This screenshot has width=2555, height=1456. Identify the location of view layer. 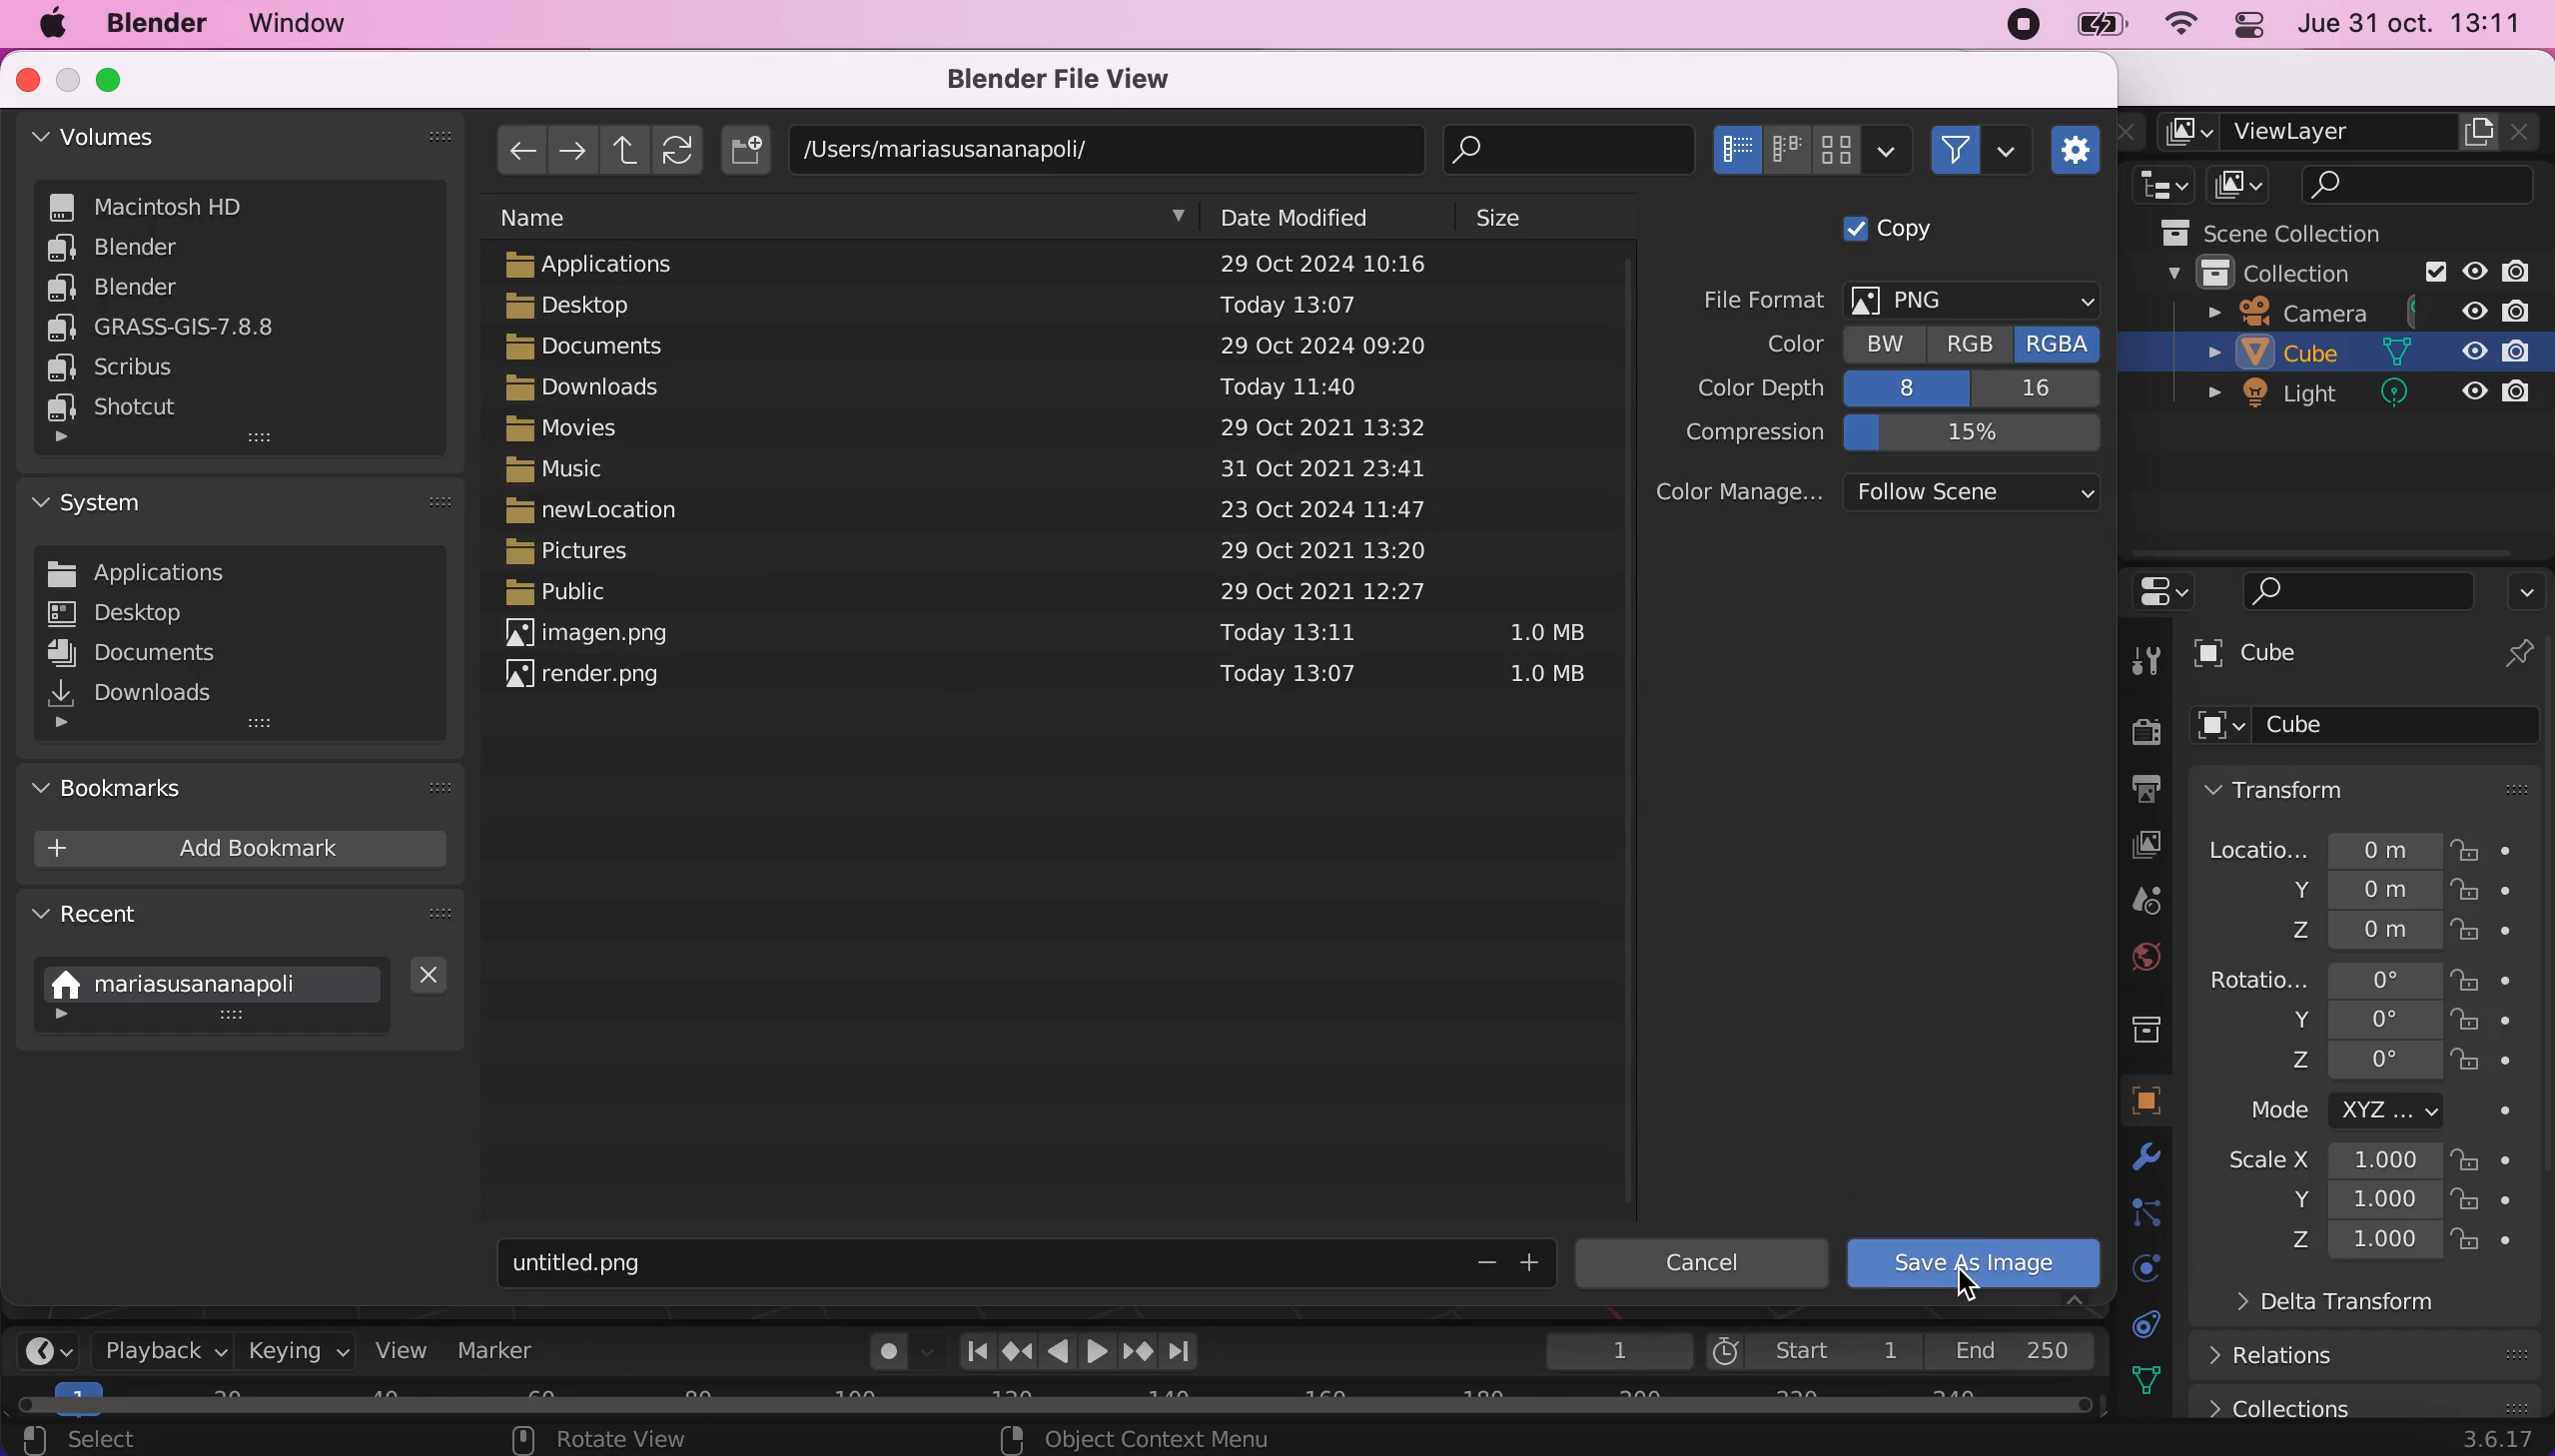
(2138, 844).